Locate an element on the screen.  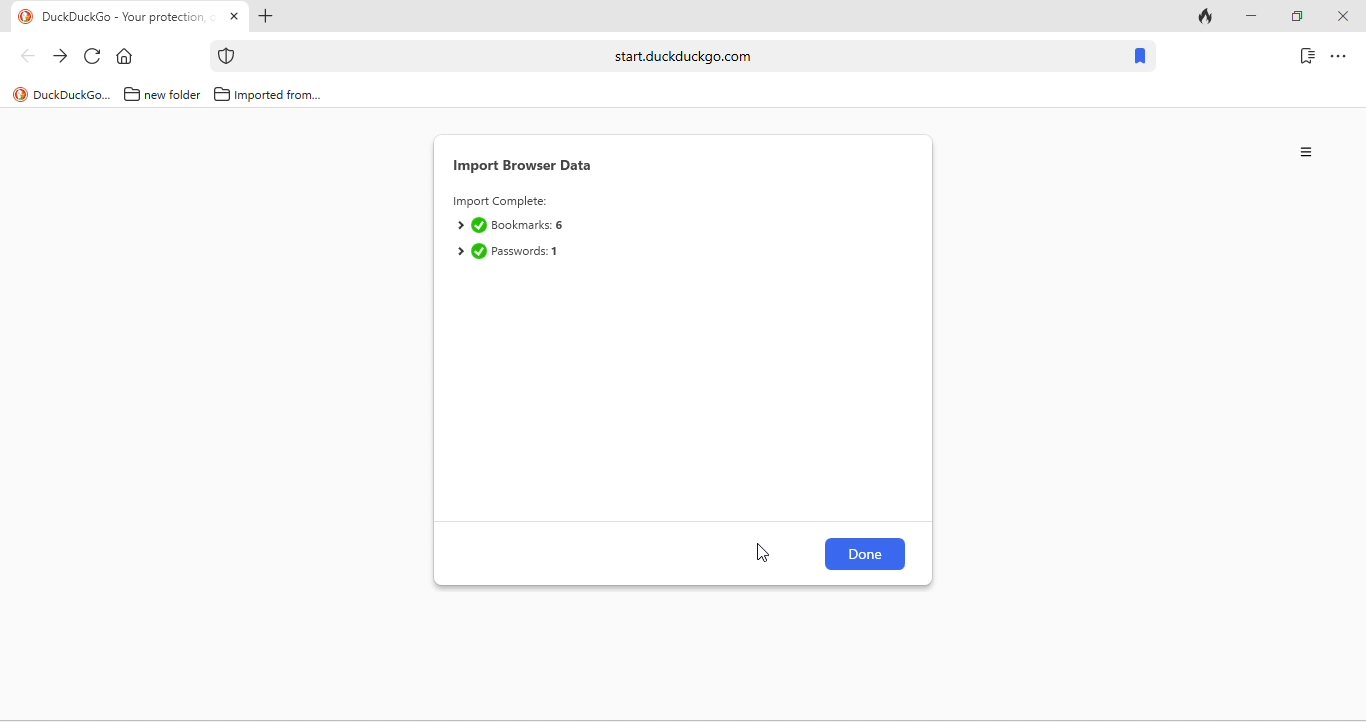
forward is located at coordinates (60, 57).